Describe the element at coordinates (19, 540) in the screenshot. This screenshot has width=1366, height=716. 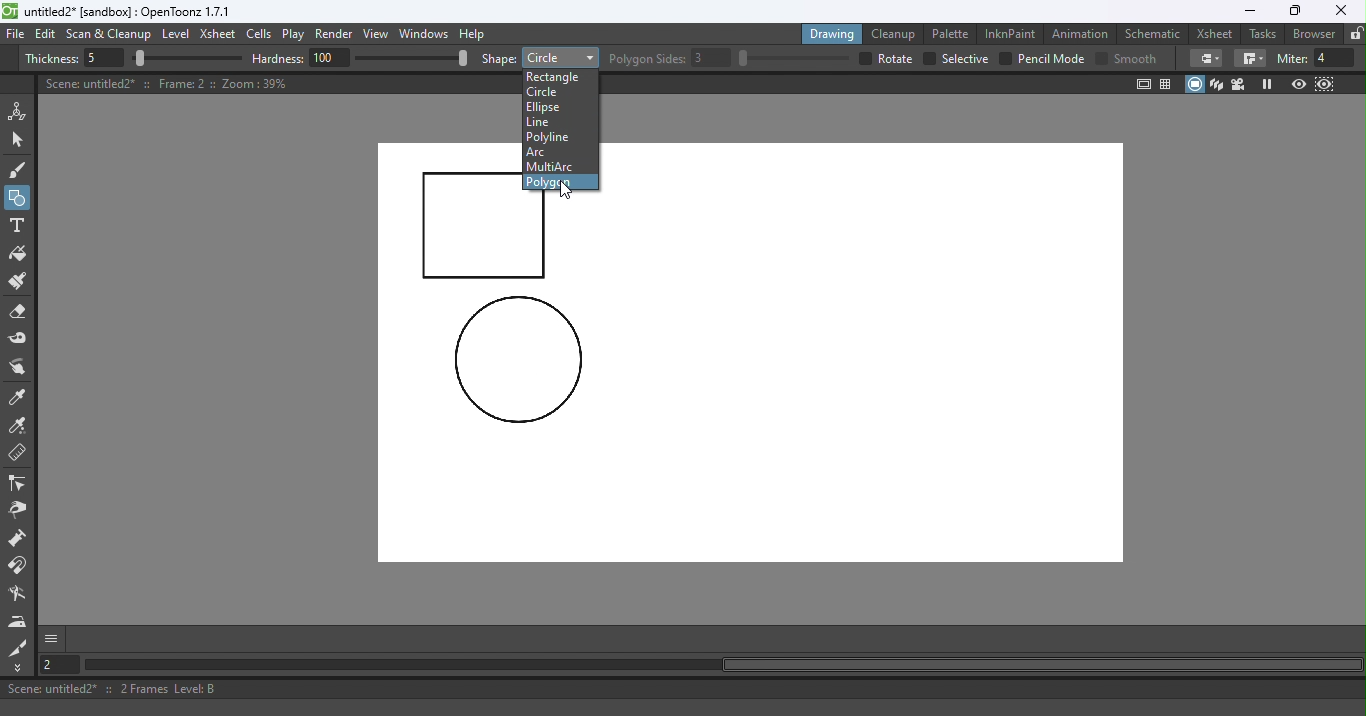
I see `Magnet tool` at that location.